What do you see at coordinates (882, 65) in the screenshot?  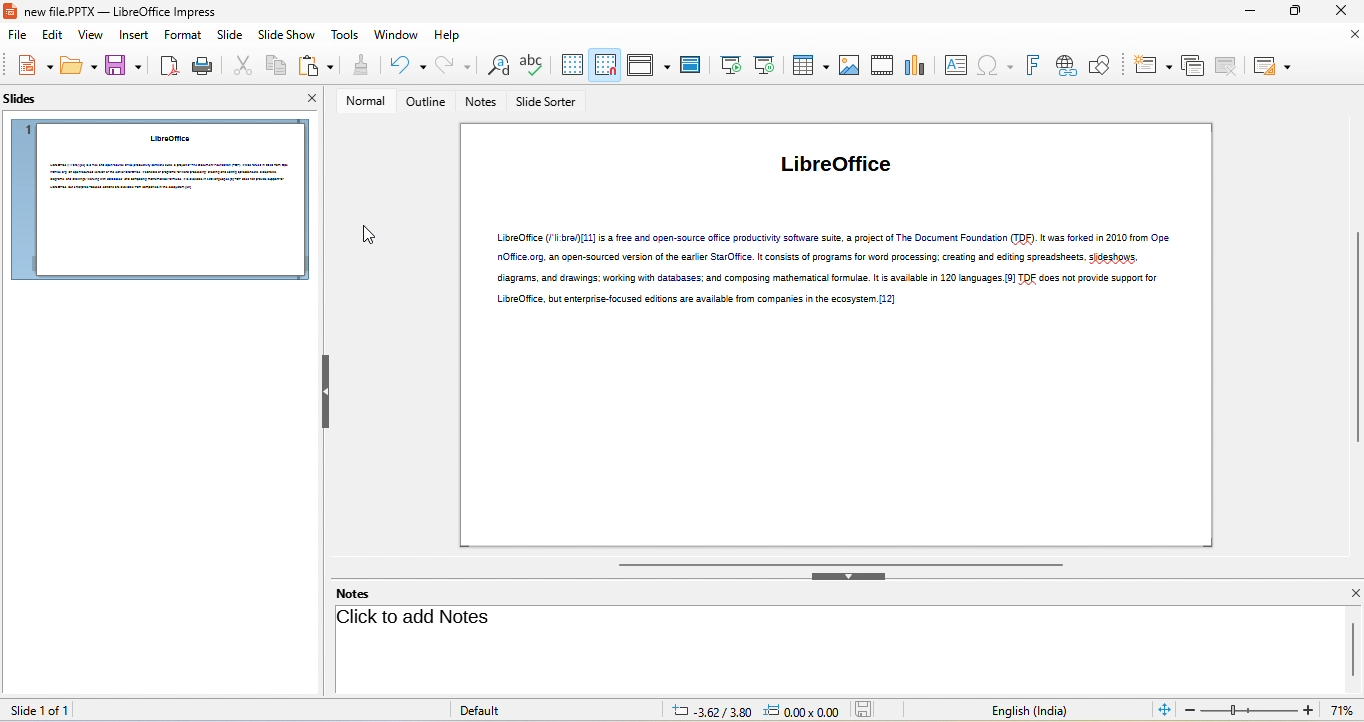 I see `audio/video` at bounding box center [882, 65].